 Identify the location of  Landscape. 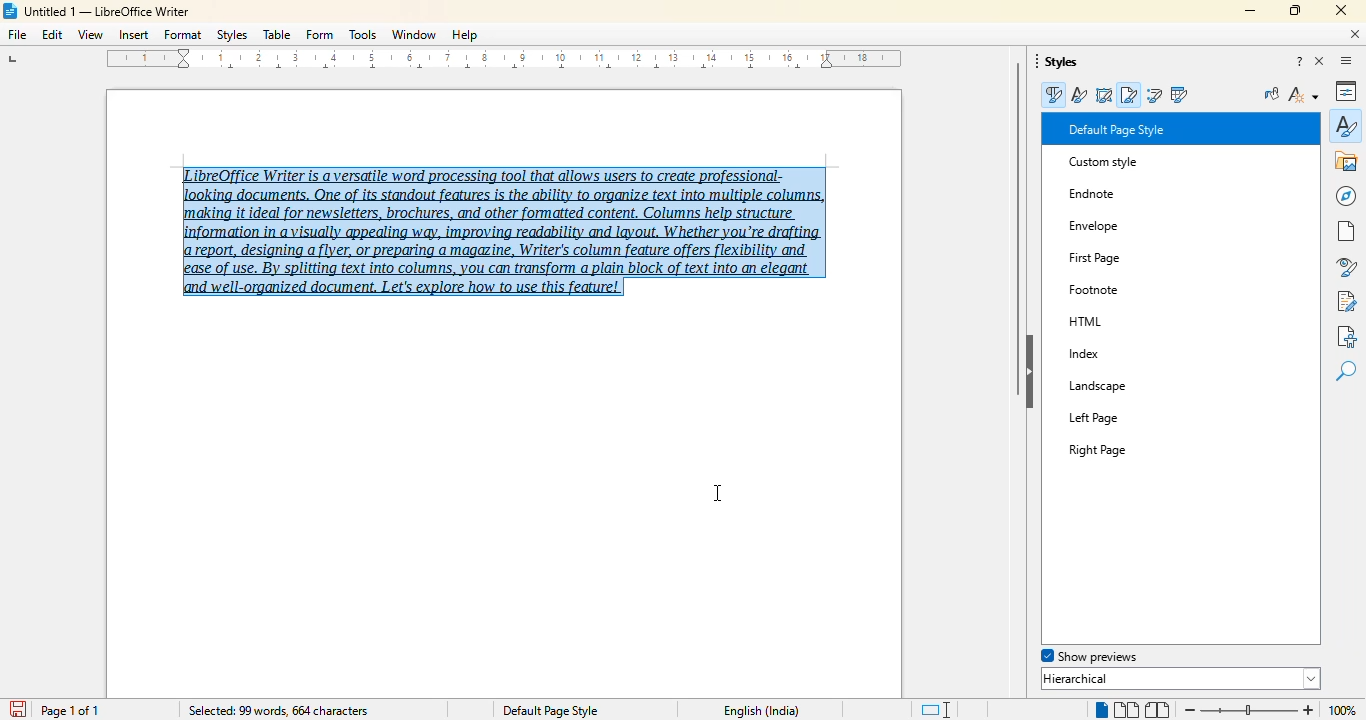
(1119, 353).